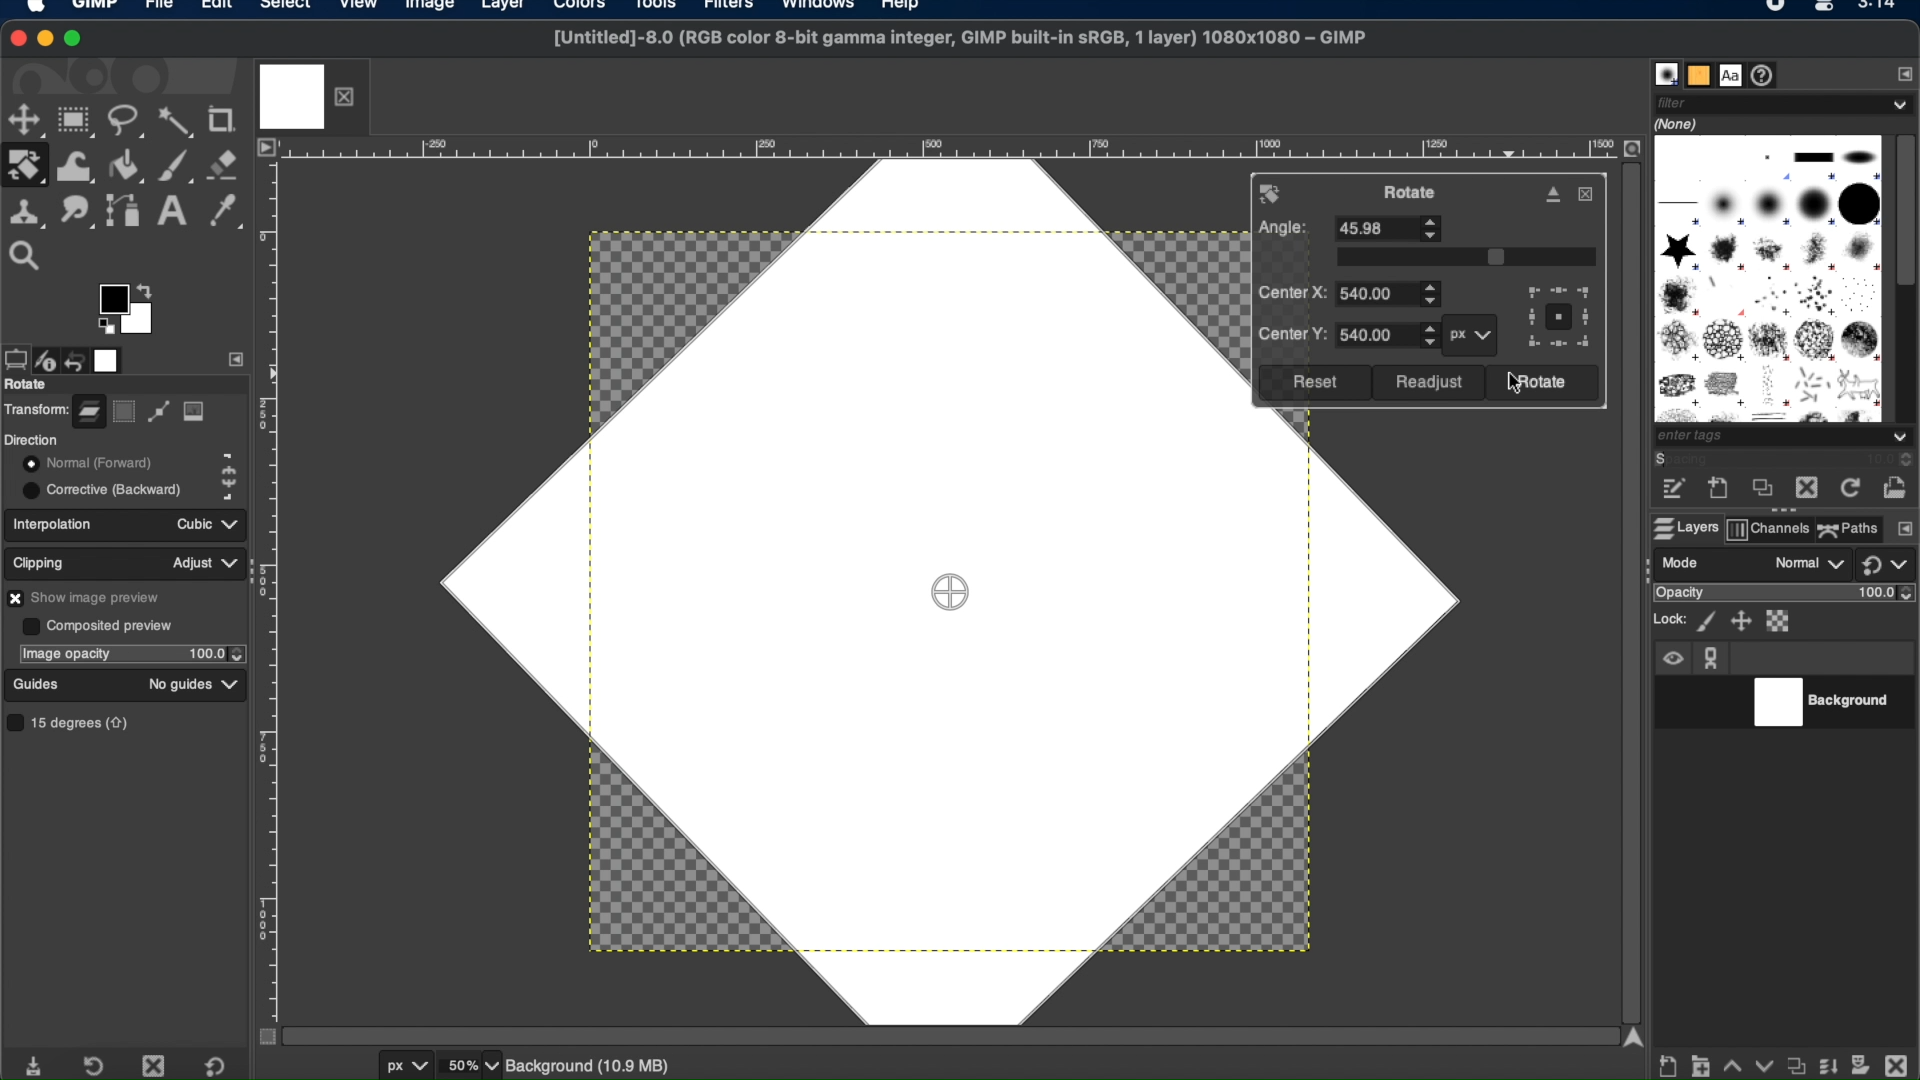 The width and height of the screenshot is (1920, 1080). Describe the element at coordinates (1673, 490) in the screenshot. I see `edit this brush` at that location.